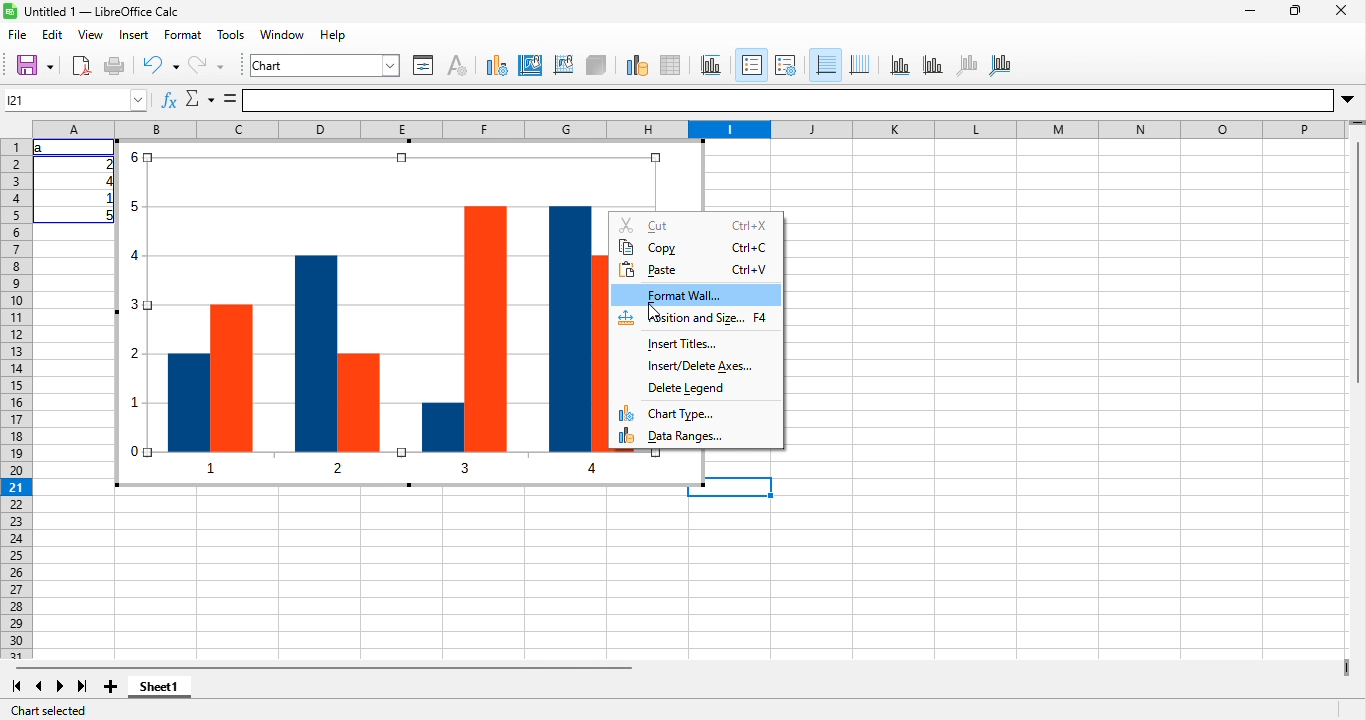  Describe the element at coordinates (712, 67) in the screenshot. I see `title` at that location.